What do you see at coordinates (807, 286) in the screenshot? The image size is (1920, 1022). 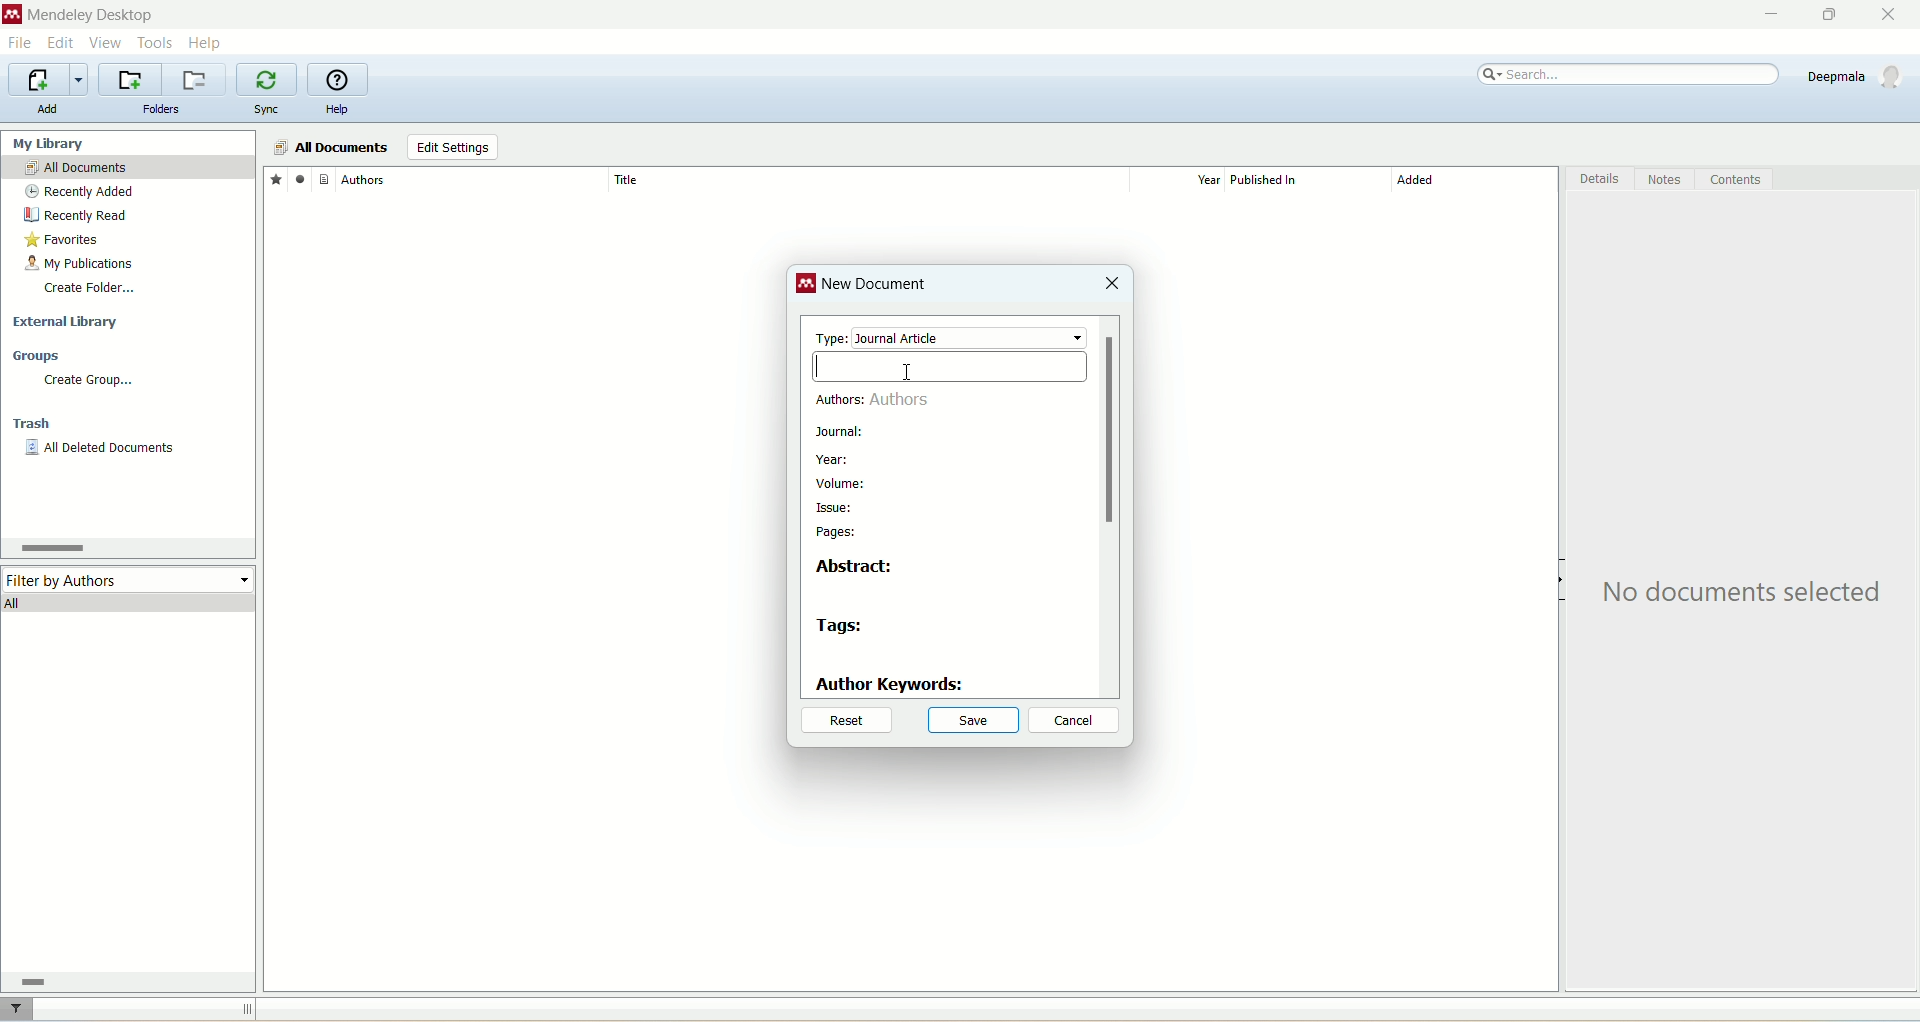 I see `logo` at bounding box center [807, 286].